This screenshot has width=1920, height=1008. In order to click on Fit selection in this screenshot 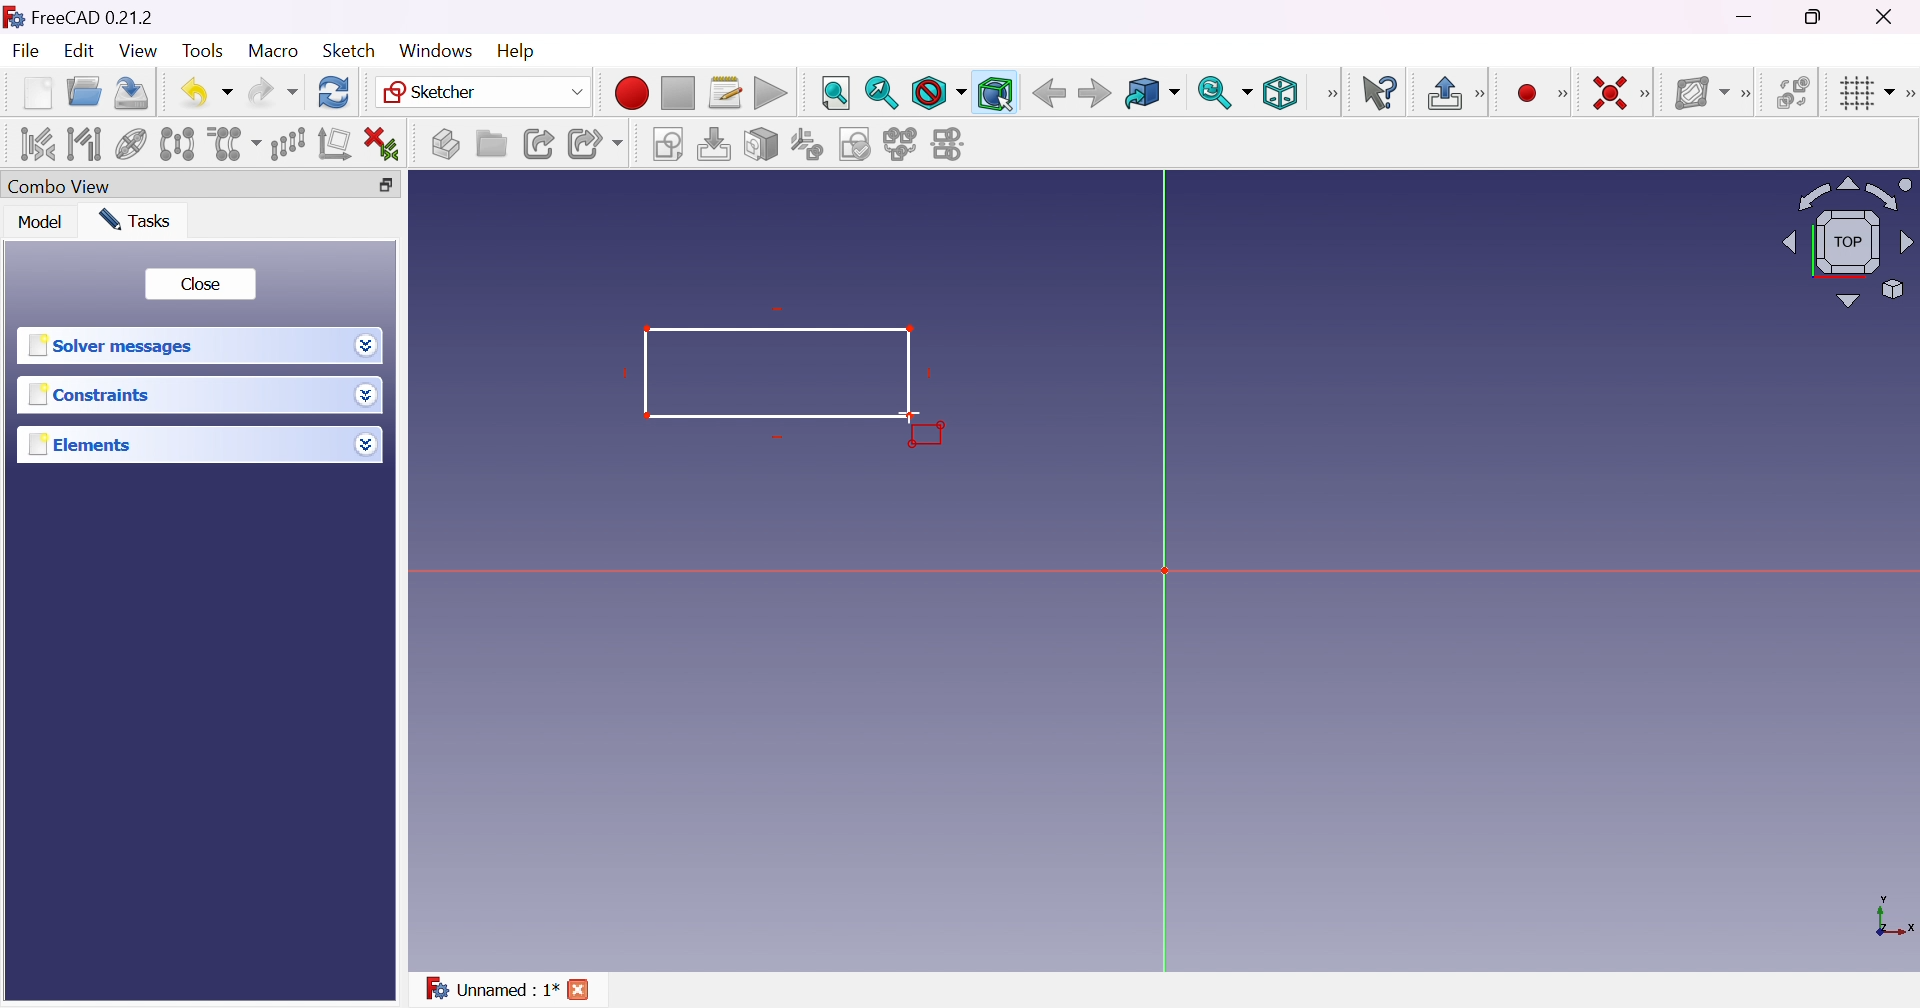, I will do `click(881, 93)`.